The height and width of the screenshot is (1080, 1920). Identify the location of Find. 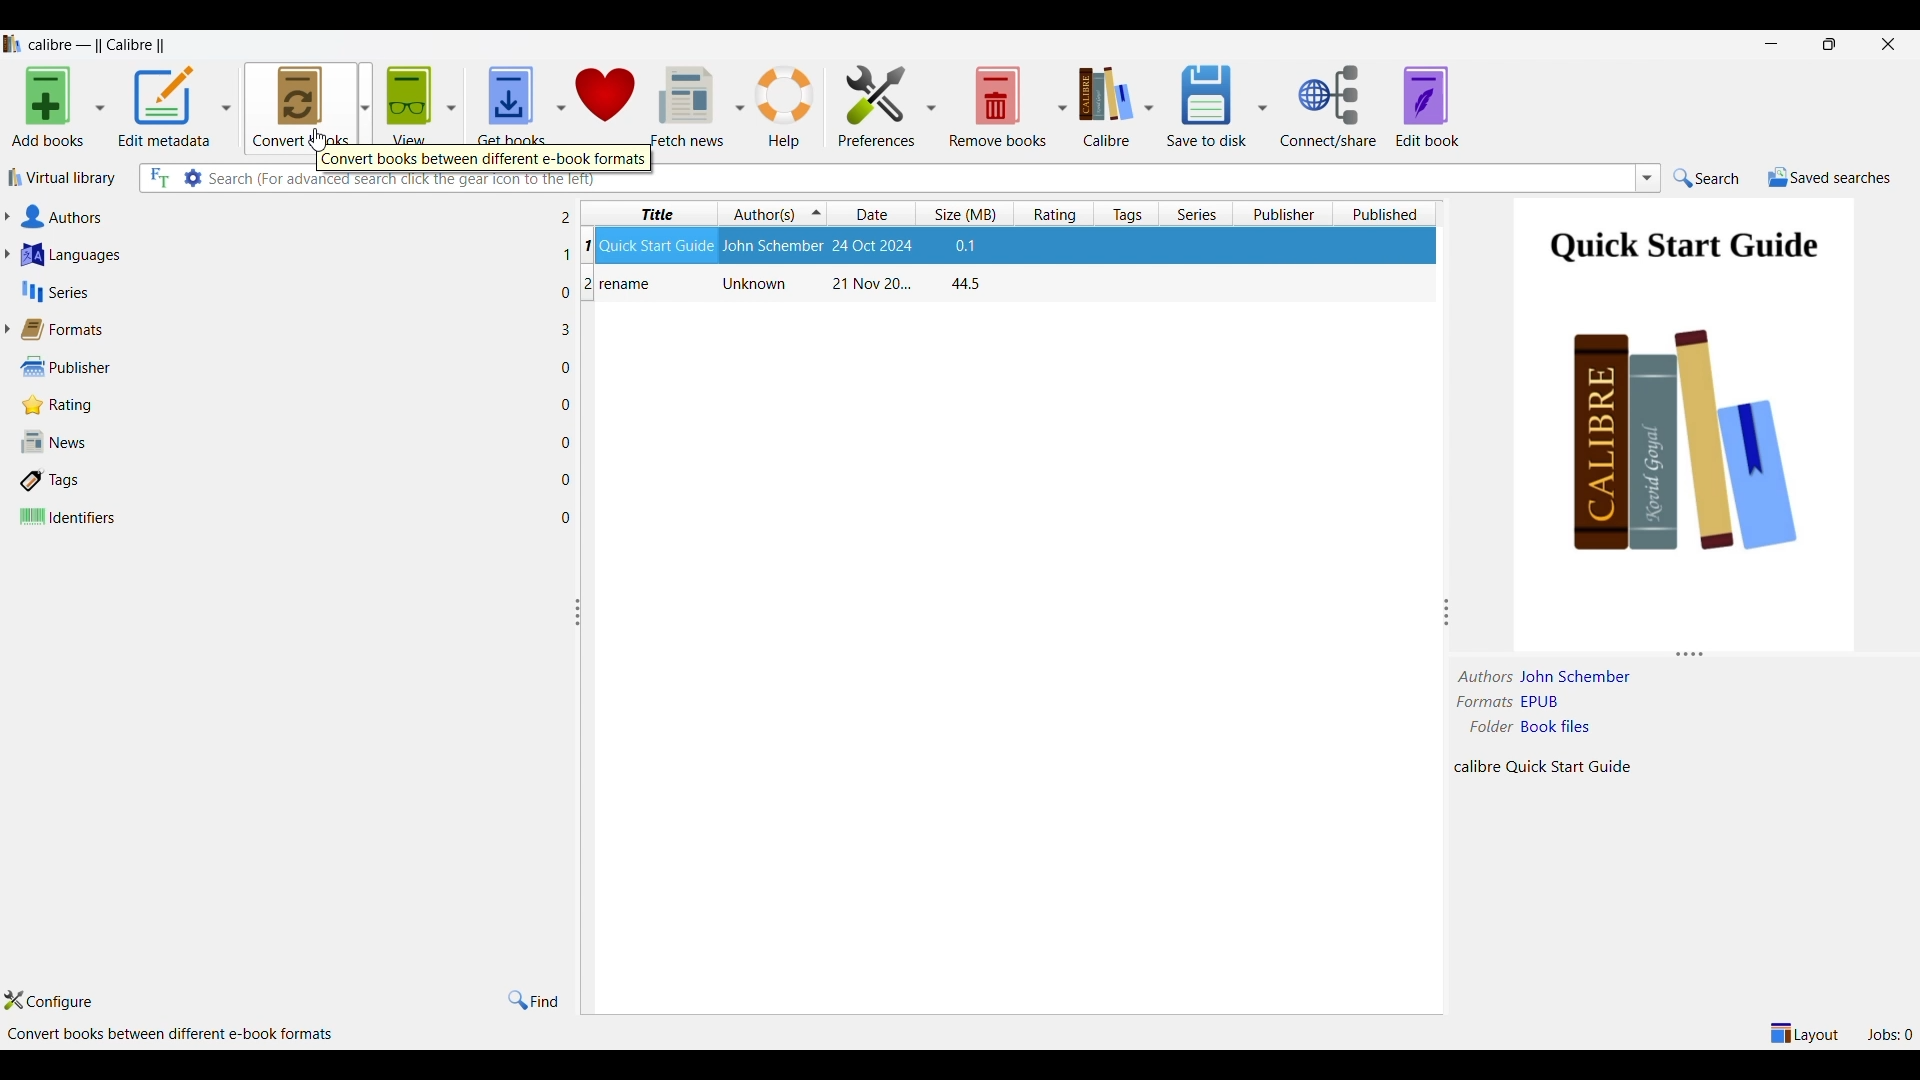
(535, 1000).